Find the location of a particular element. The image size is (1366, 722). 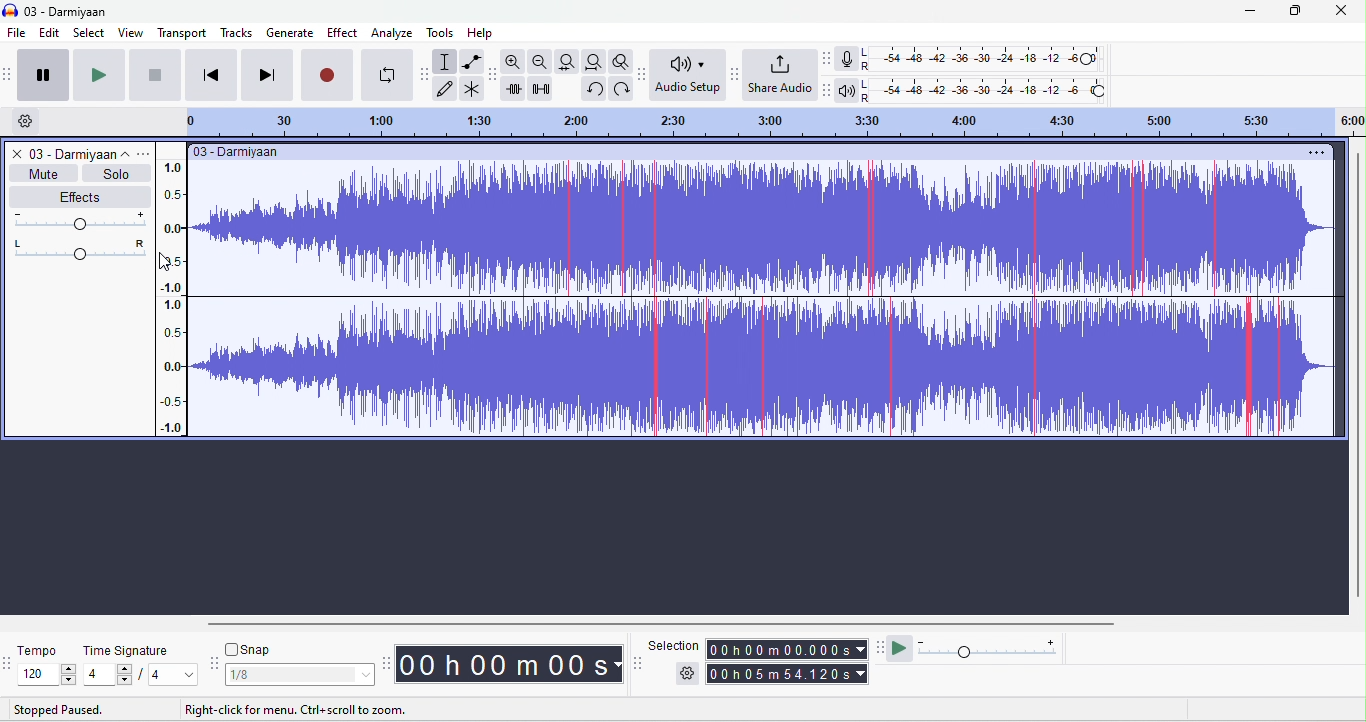

selection time is located at coordinates (789, 648).